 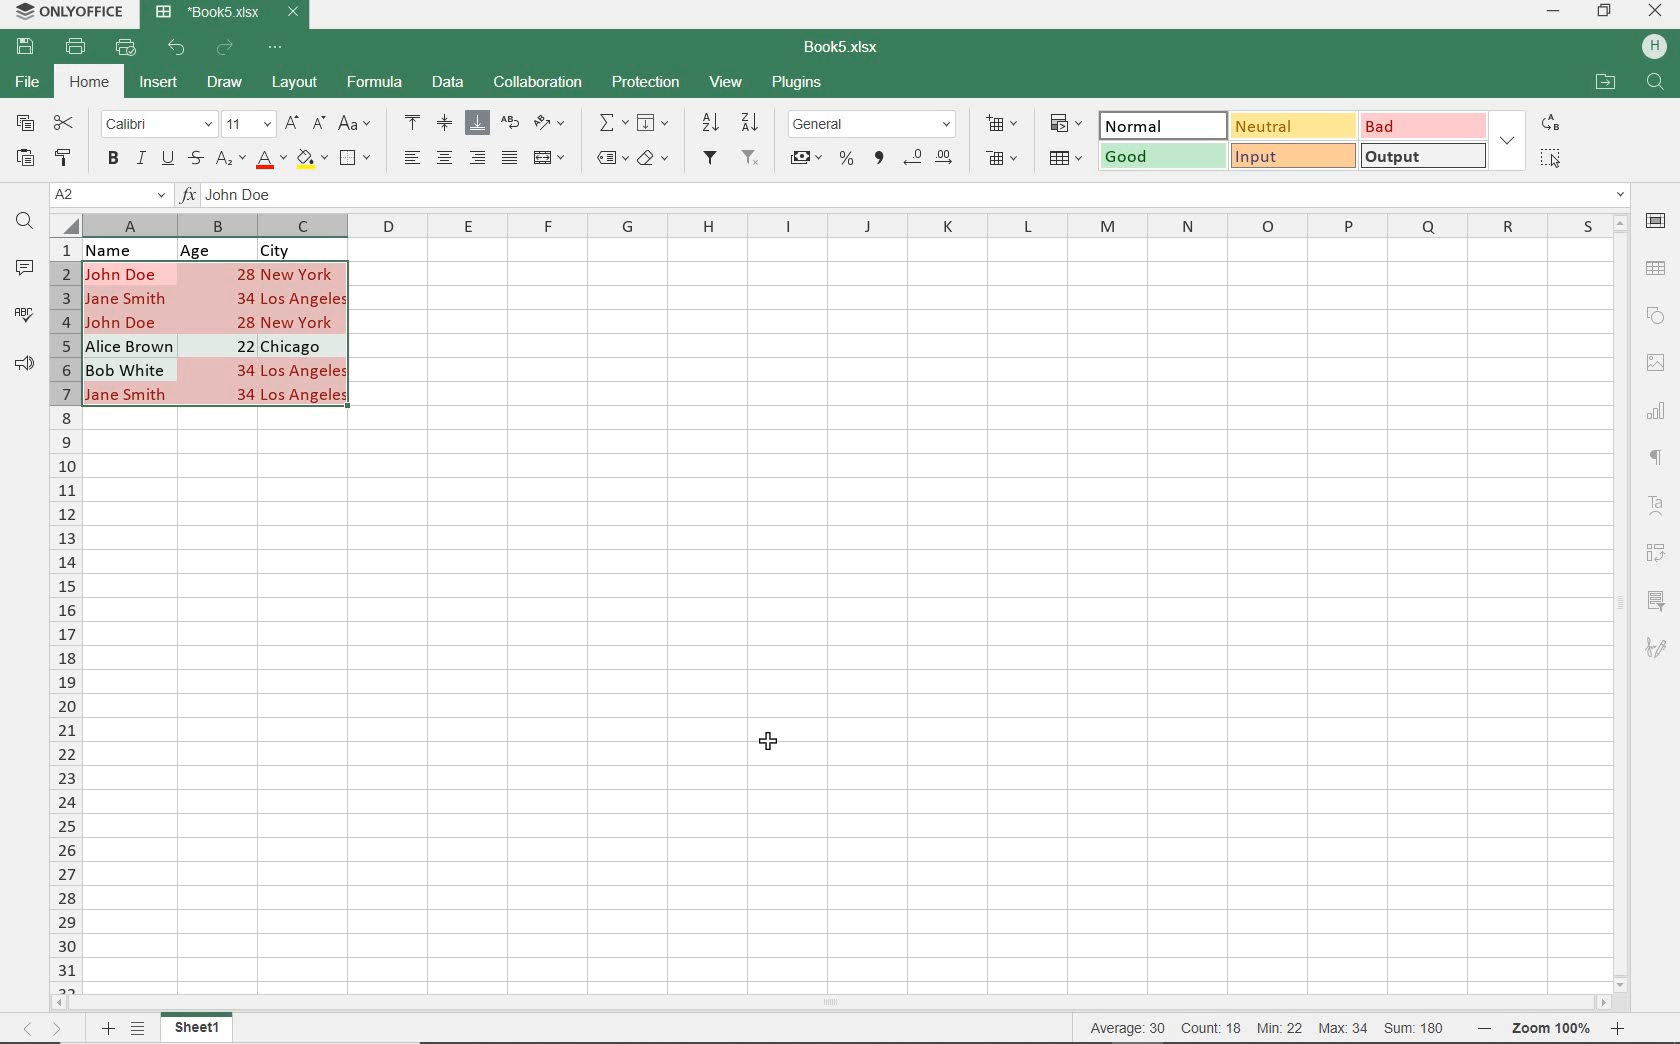 What do you see at coordinates (179, 48) in the screenshot?
I see `UNDO` at bounding box center [179, 48].